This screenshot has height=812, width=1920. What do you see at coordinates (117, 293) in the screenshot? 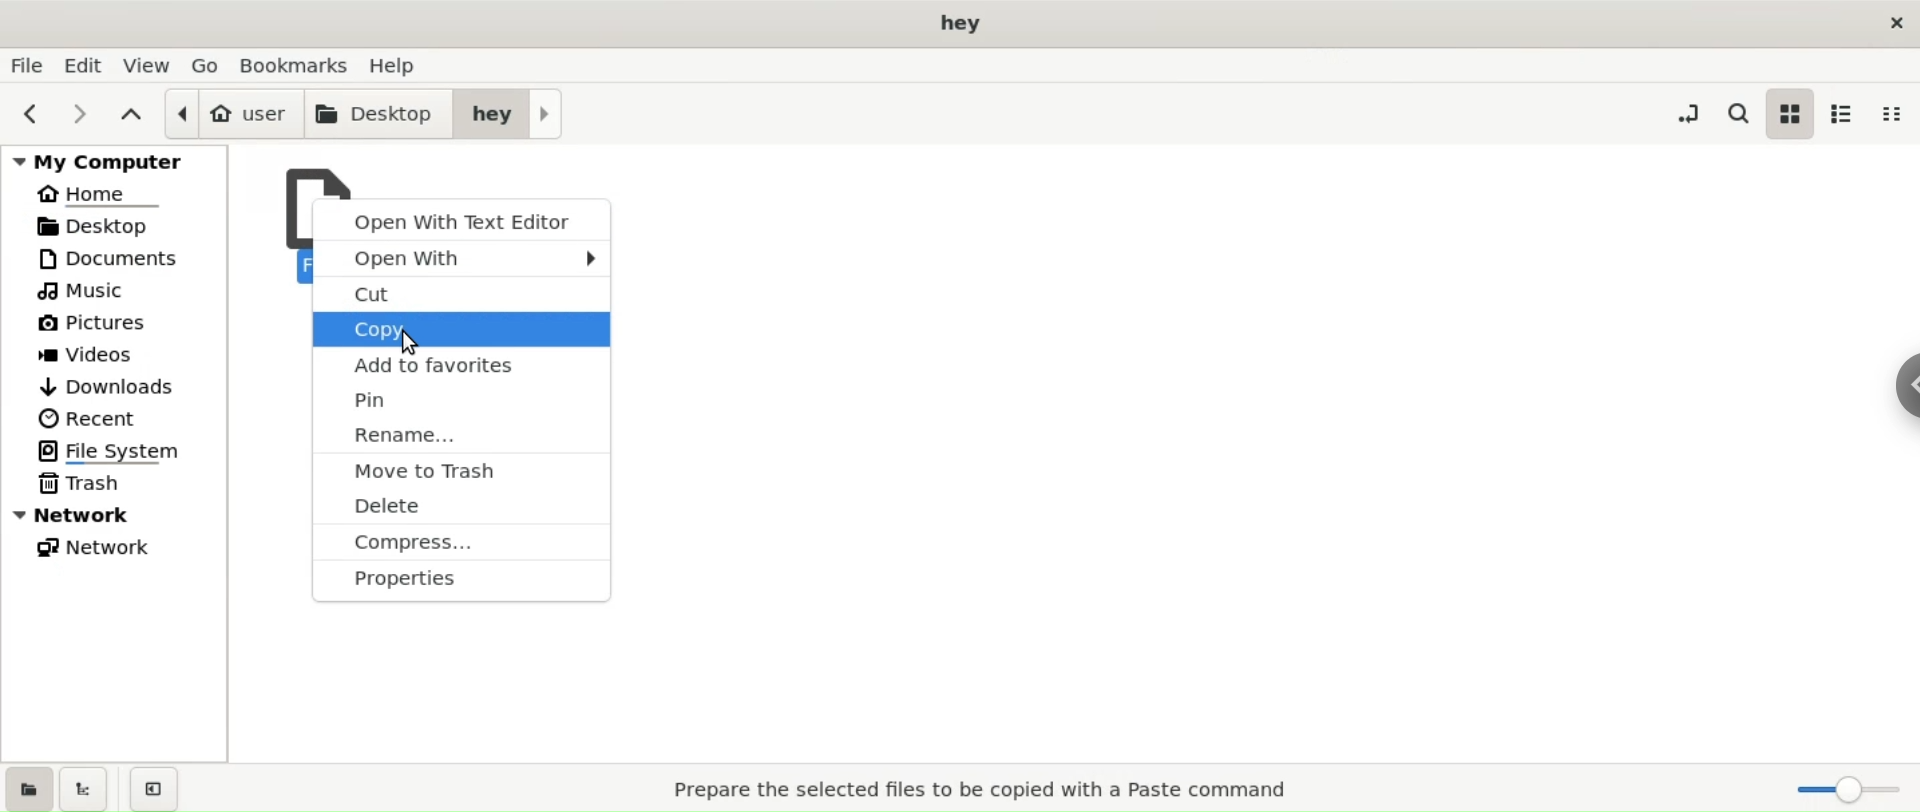
I see `music` at bounding box center [117, 293].